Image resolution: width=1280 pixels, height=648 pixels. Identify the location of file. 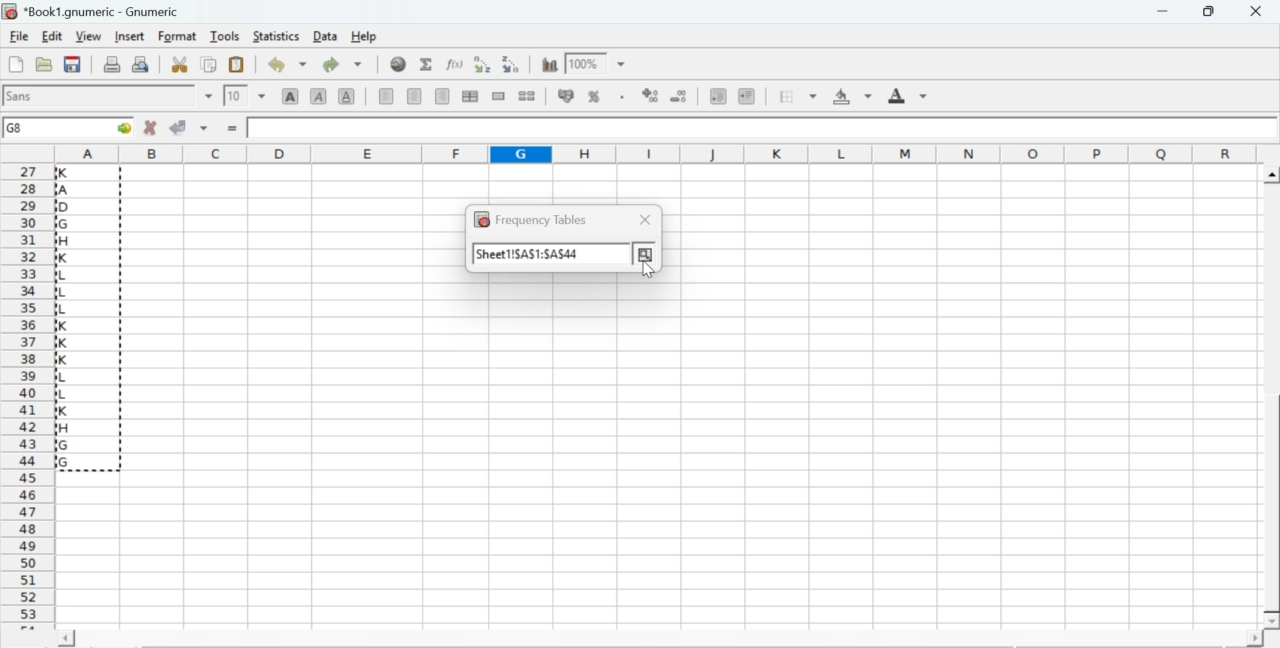
(18, 37).